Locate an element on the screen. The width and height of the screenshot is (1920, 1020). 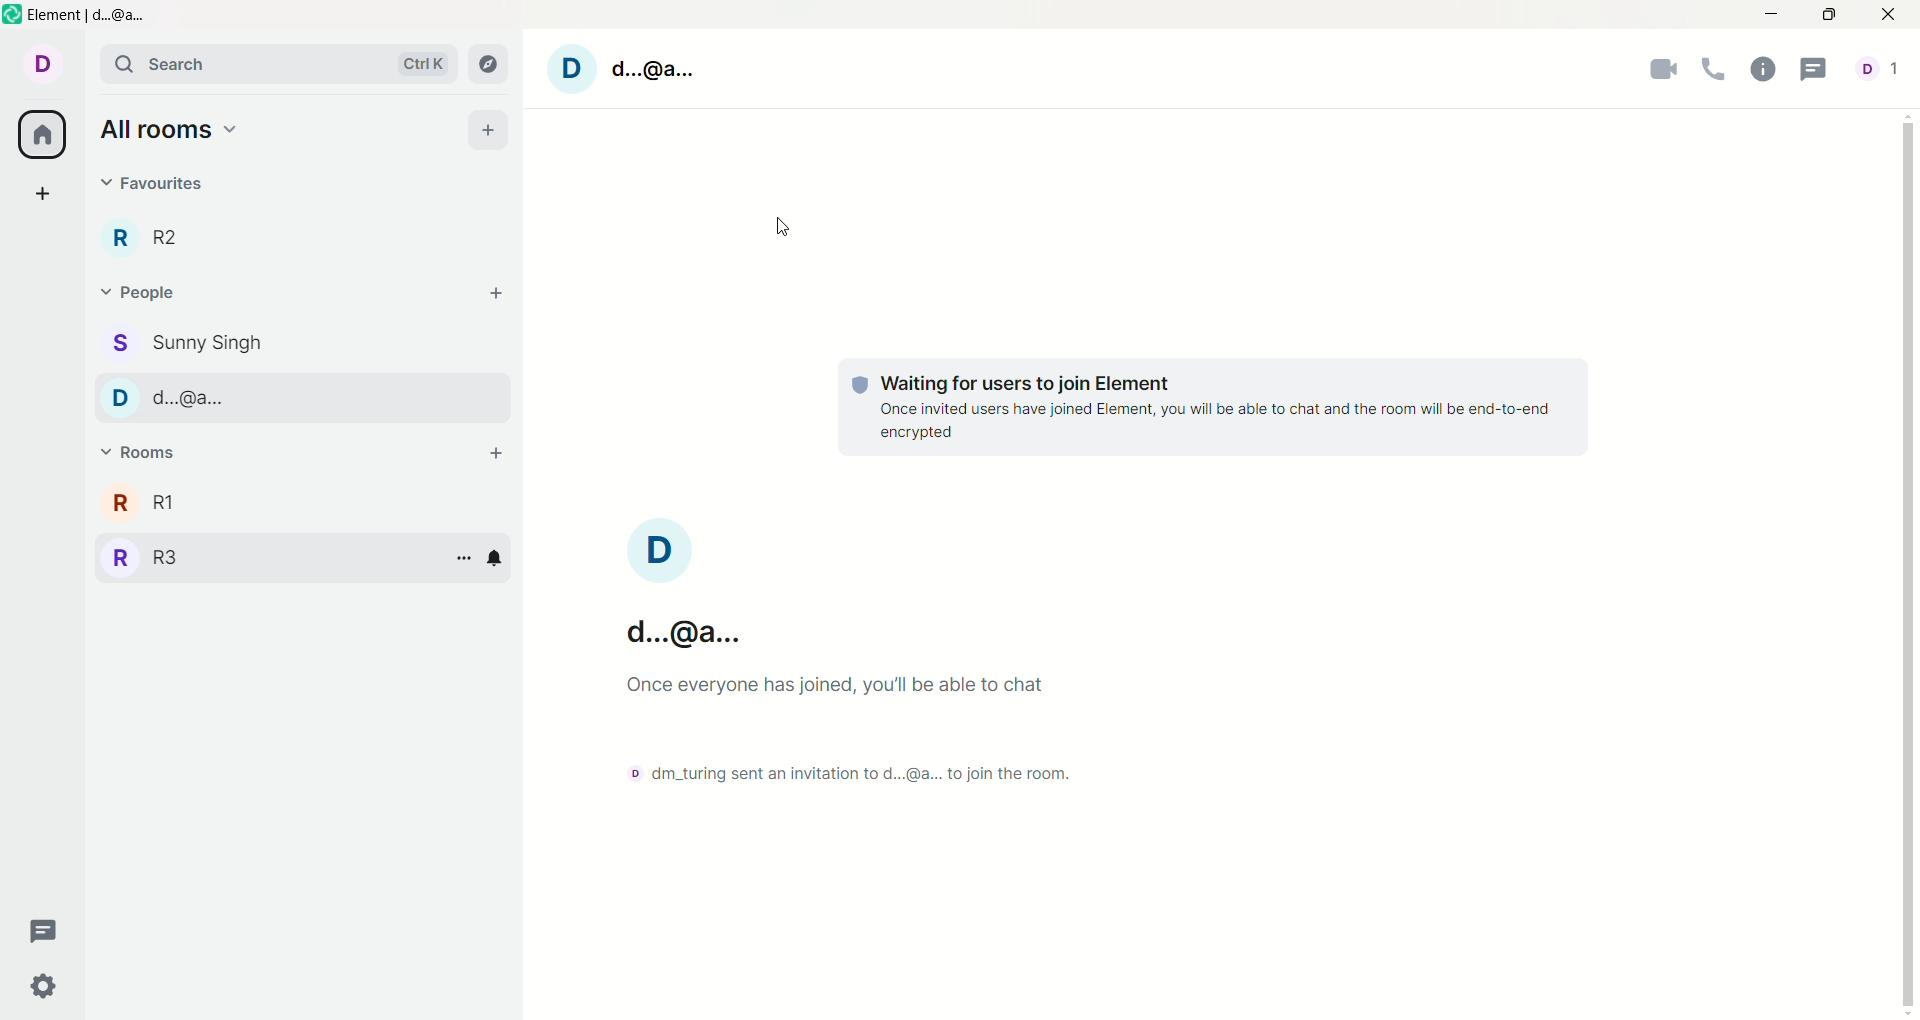
start chat is located at coordinates (495, 294).